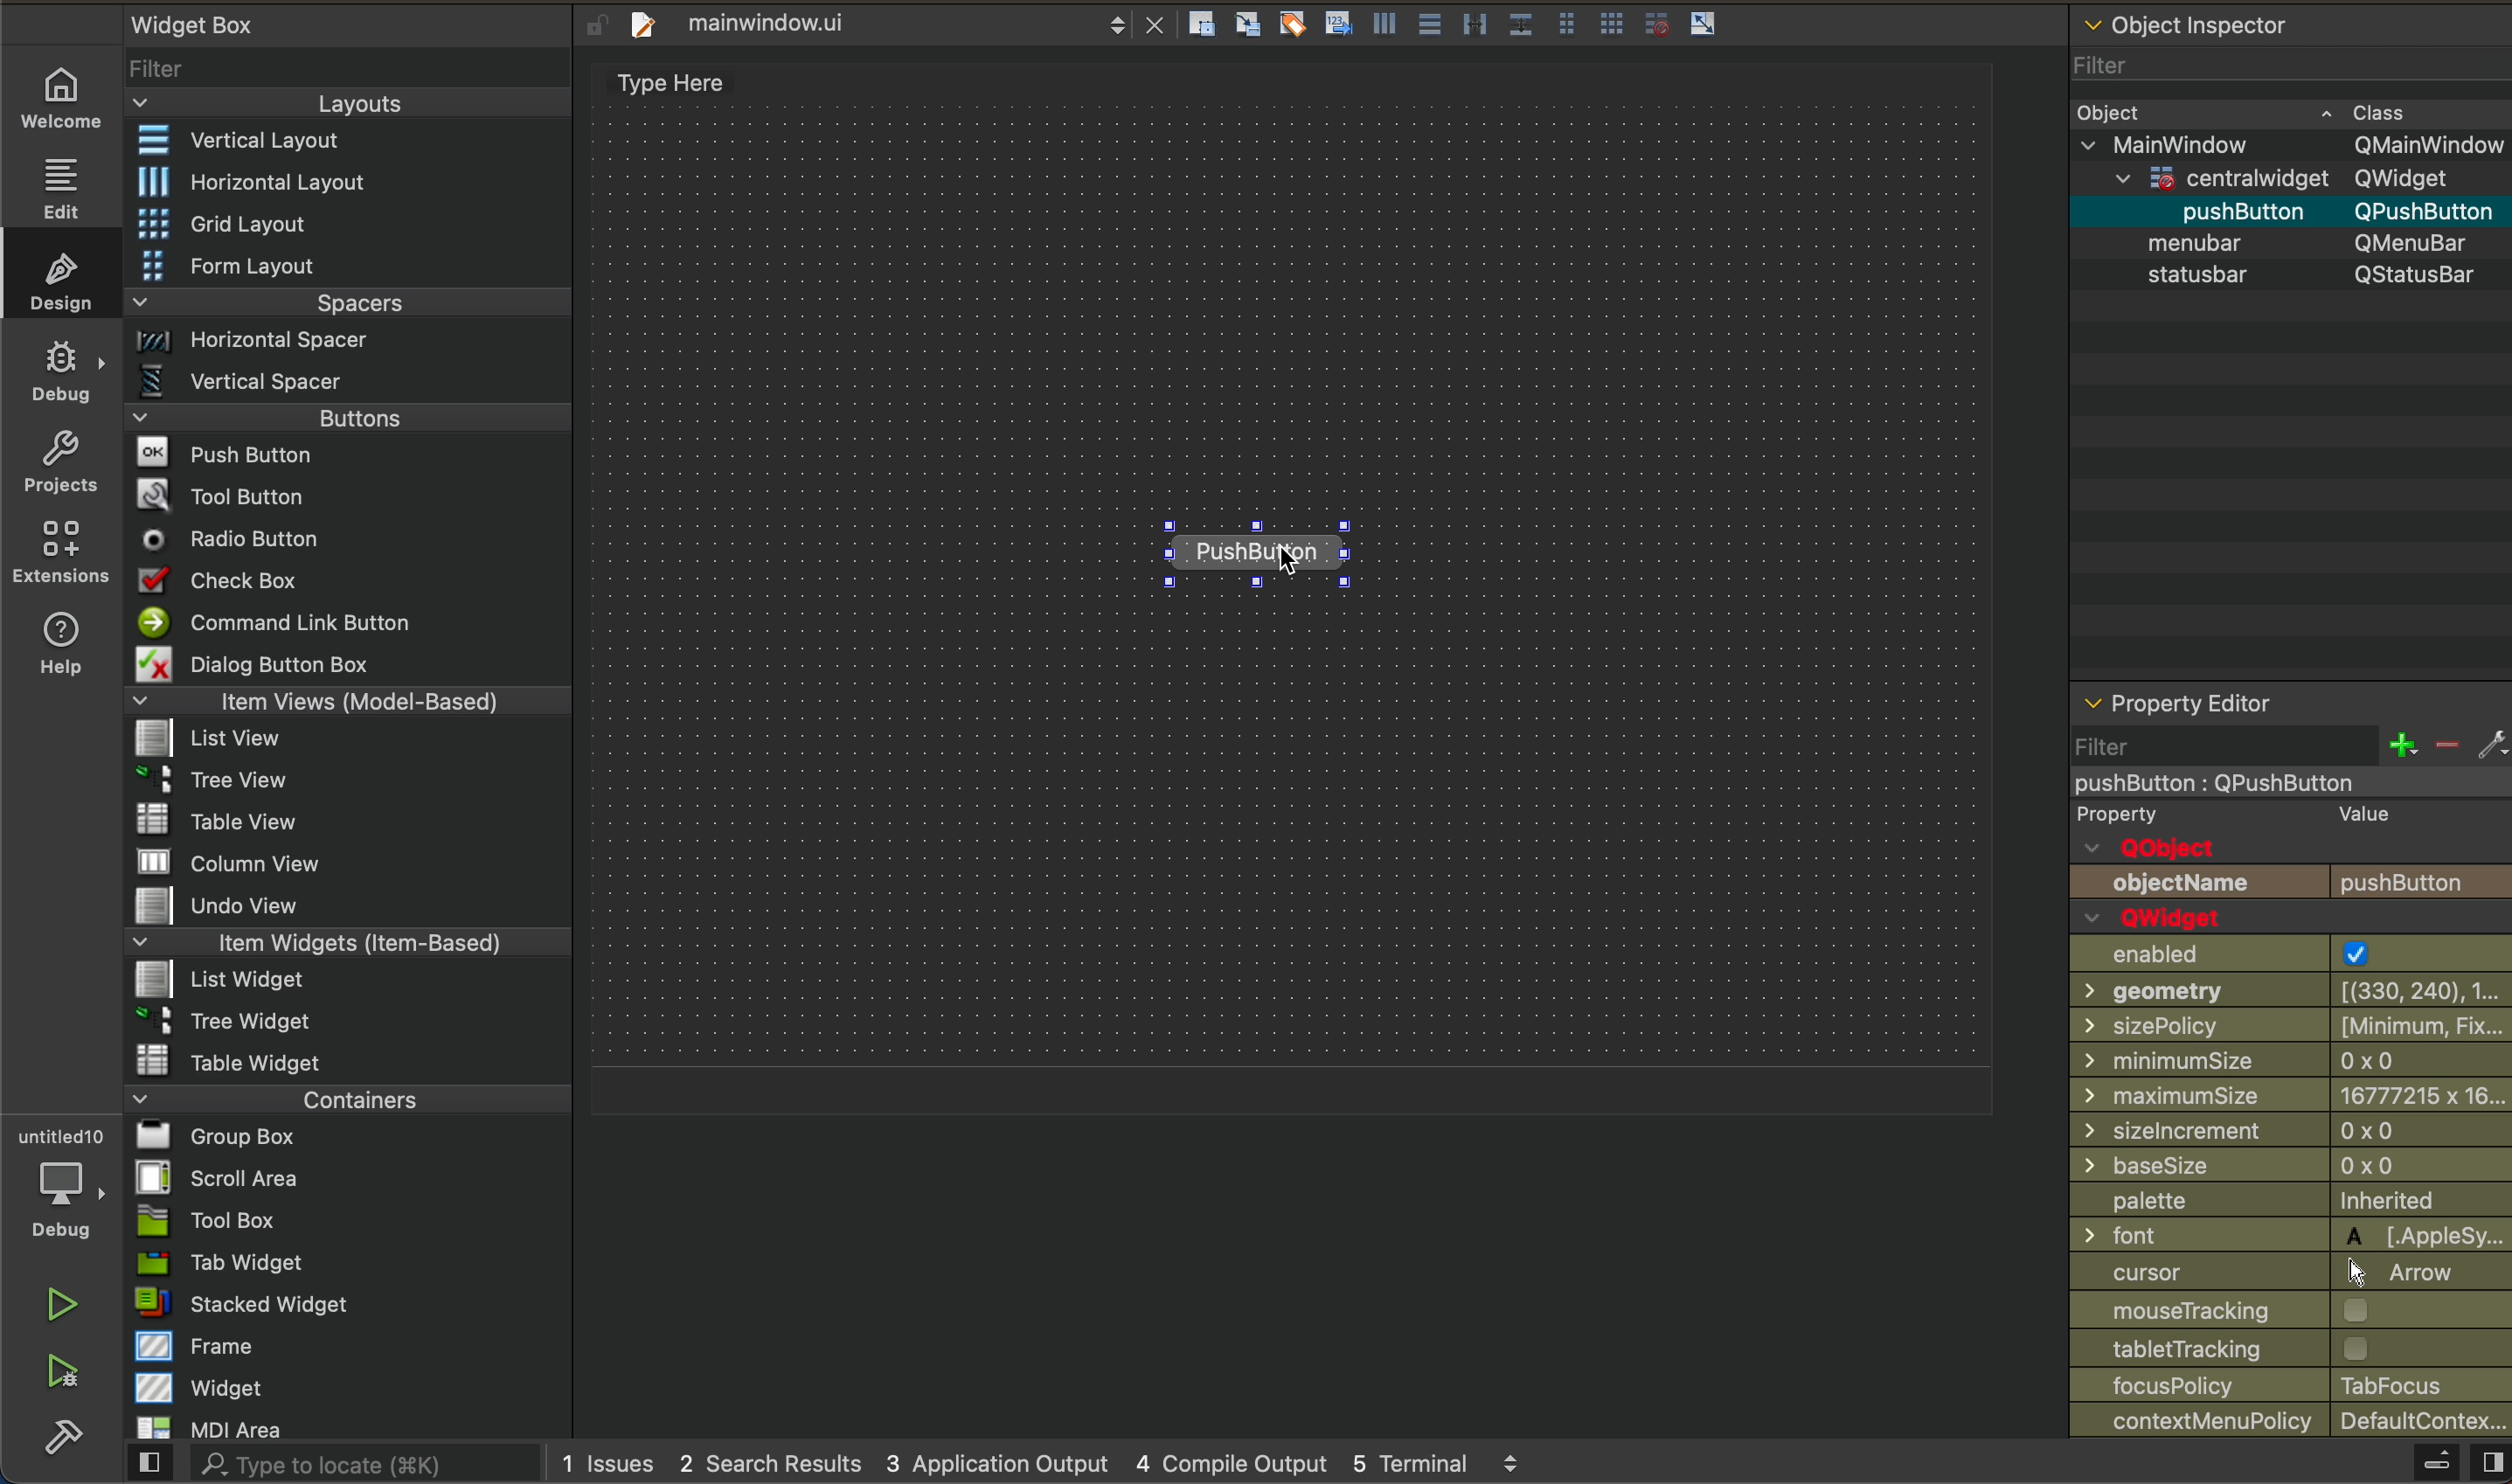 This screenshot has height=1484, width=2512. Describe the element at coordinates (2290, 143) in the screenshot. I see `mainWindow` at that location.